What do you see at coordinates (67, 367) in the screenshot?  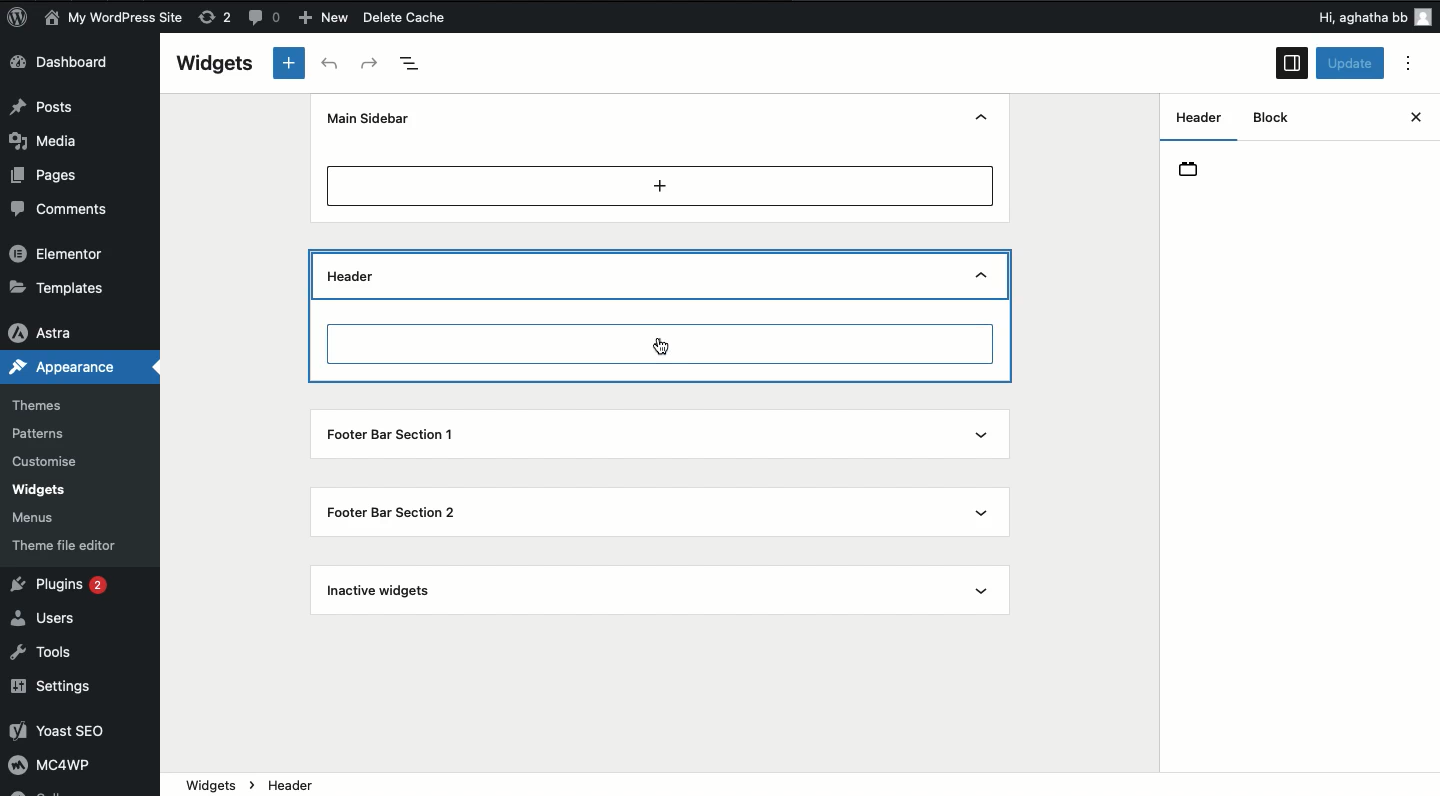 I see `Appearance` at bounding box center [67, 367].